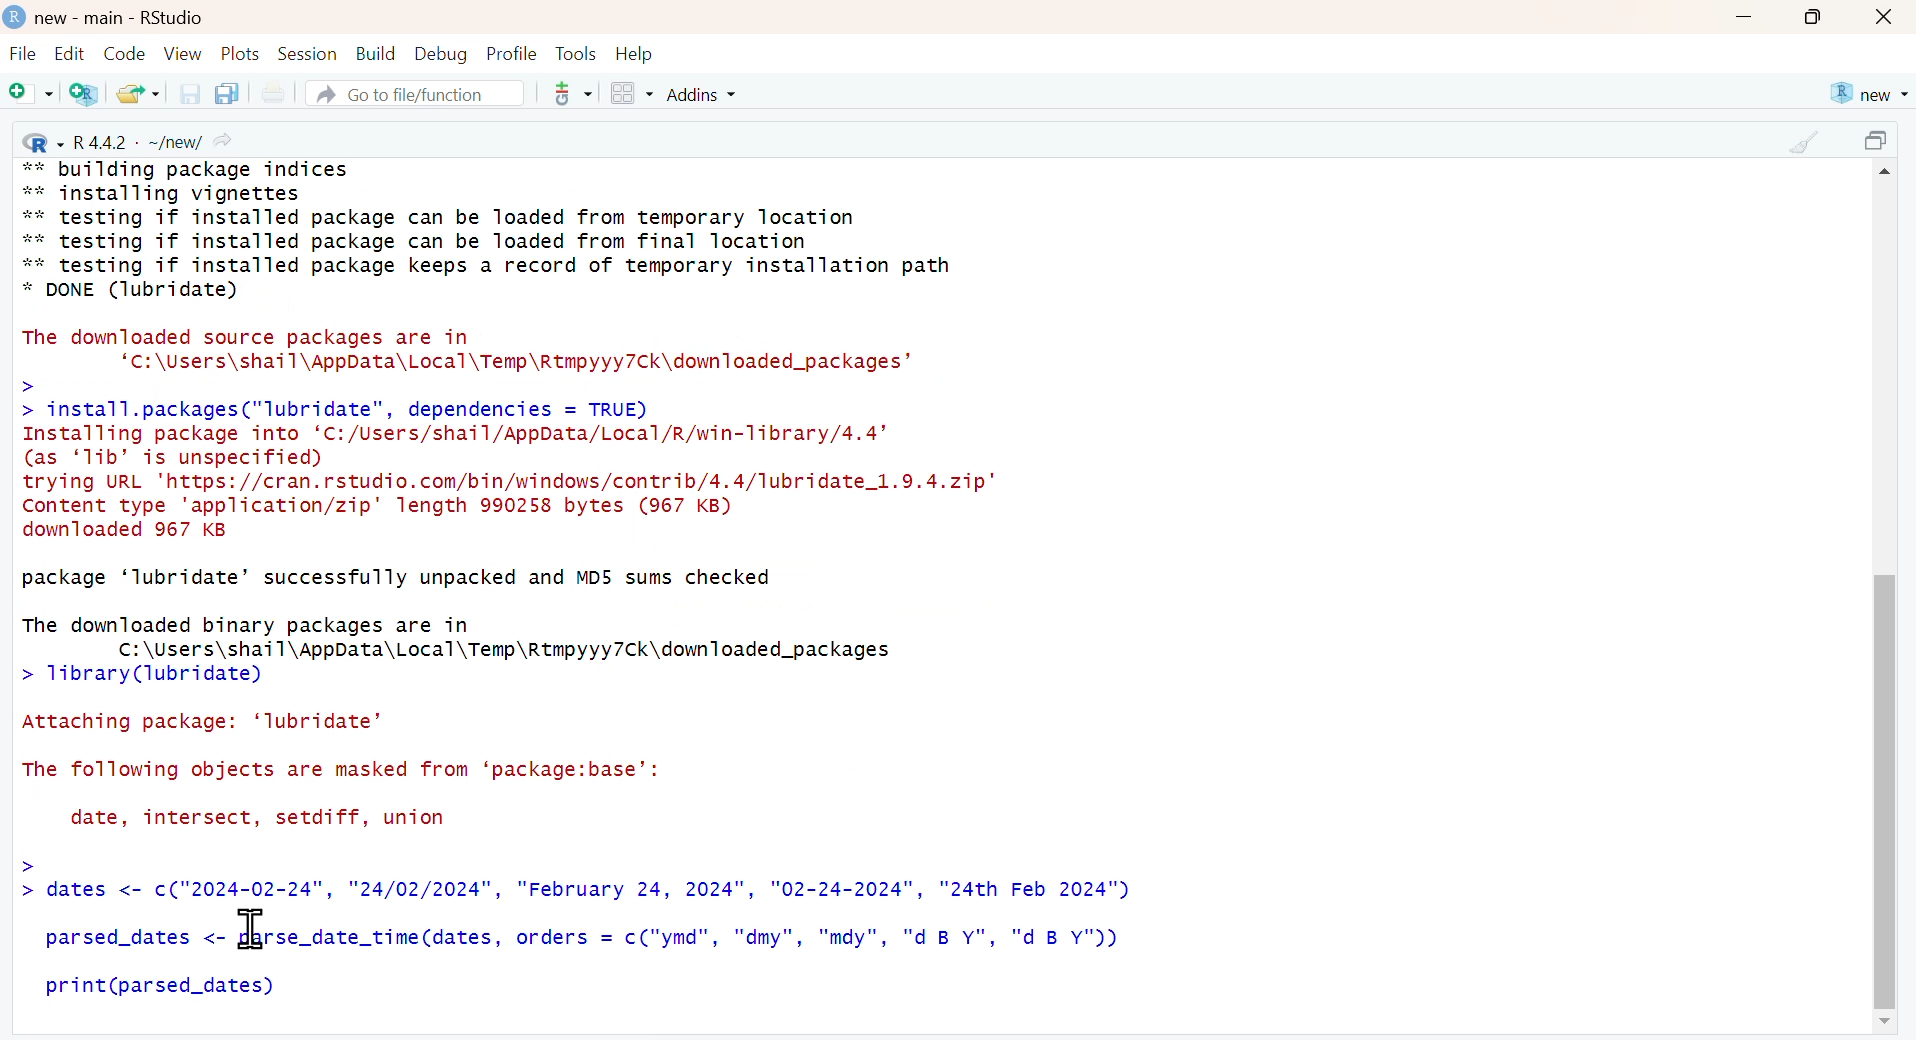 This screenshot has height=1040, width=1916. What do you see at coordinates (631, 95) in the screenshot?
I see `Workspace panes` at bounding box center [631, 95].